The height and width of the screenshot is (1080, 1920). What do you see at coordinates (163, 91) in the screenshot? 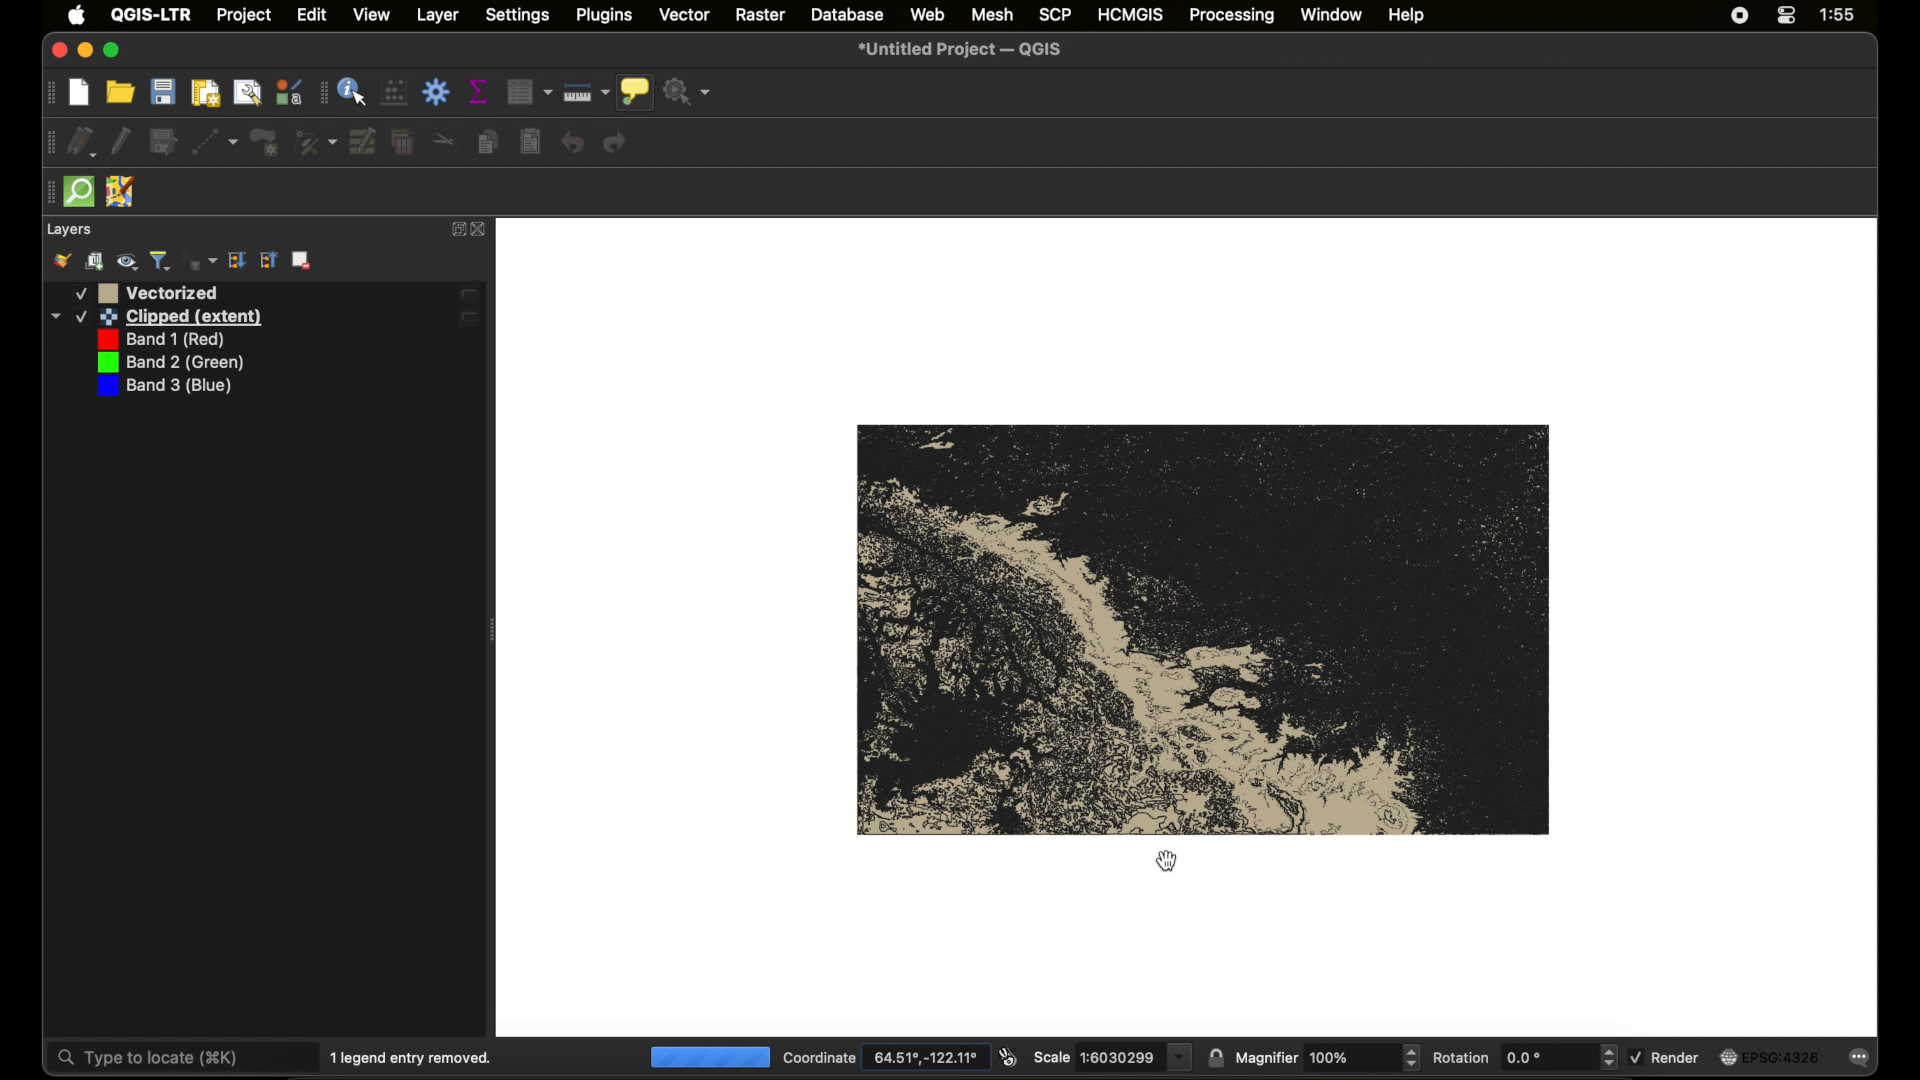
I see `save` at bounding box center [163, 91].